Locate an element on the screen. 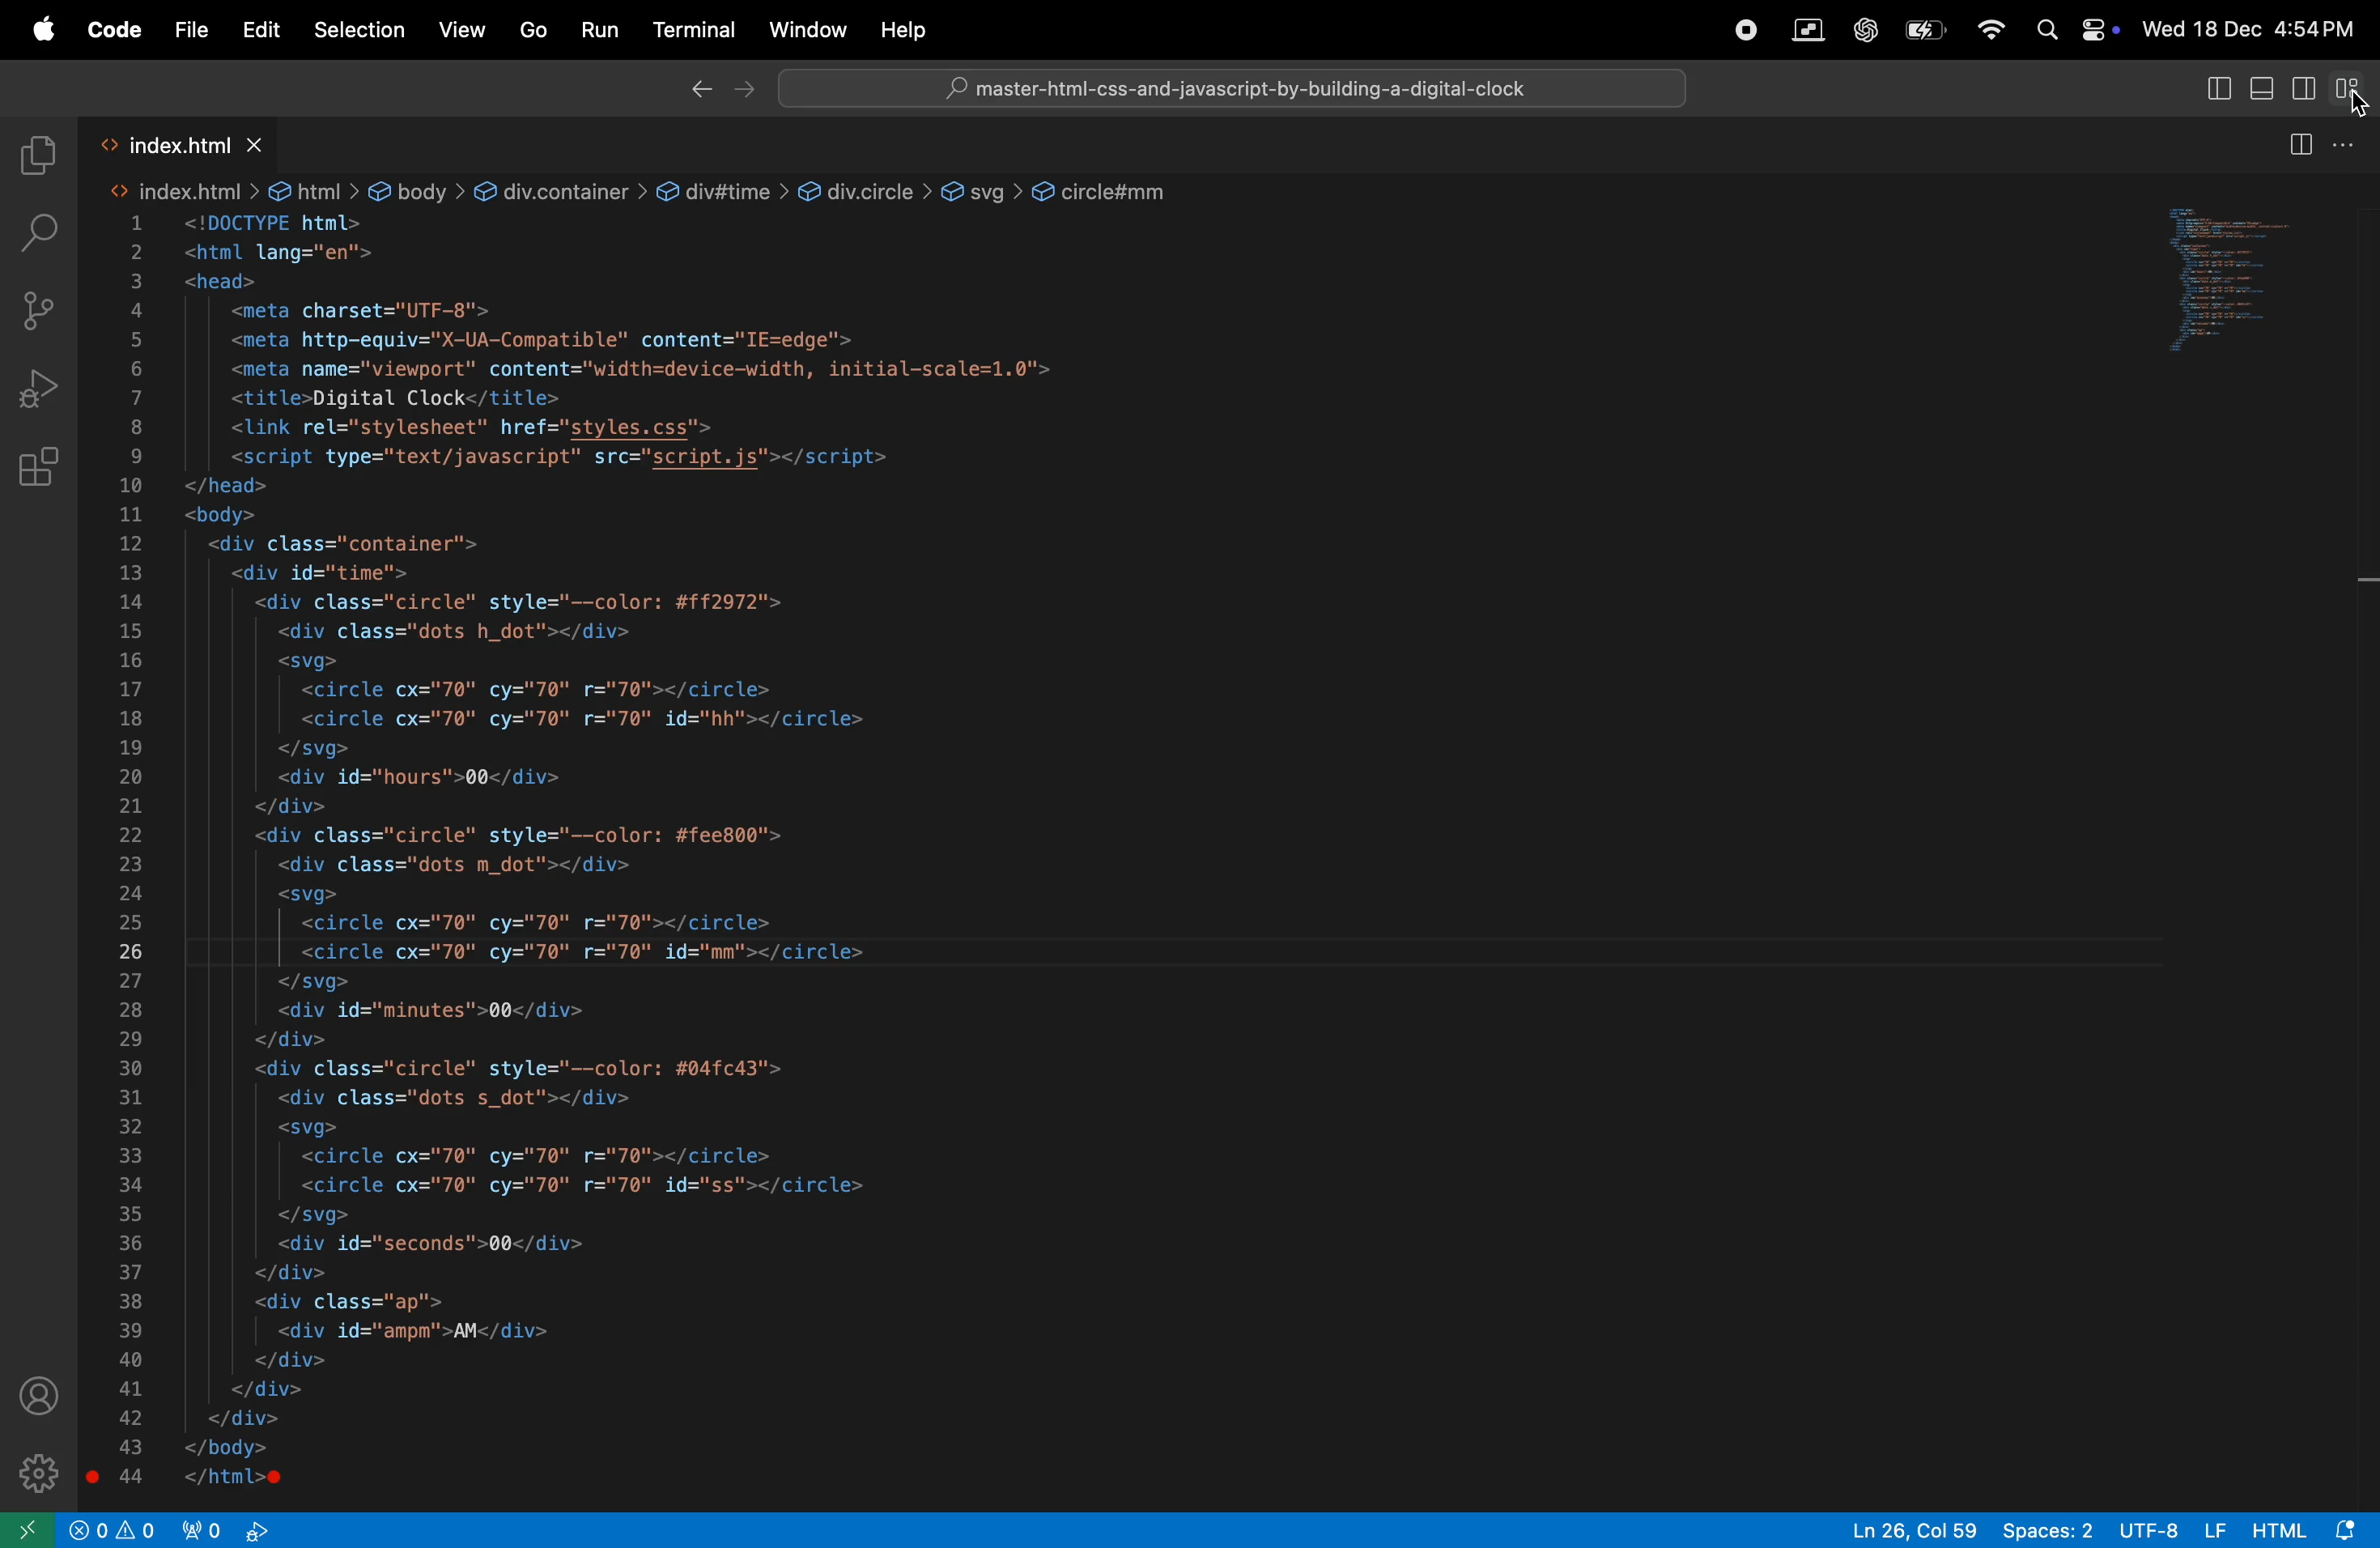  options is located at coordinates (2346, 142).